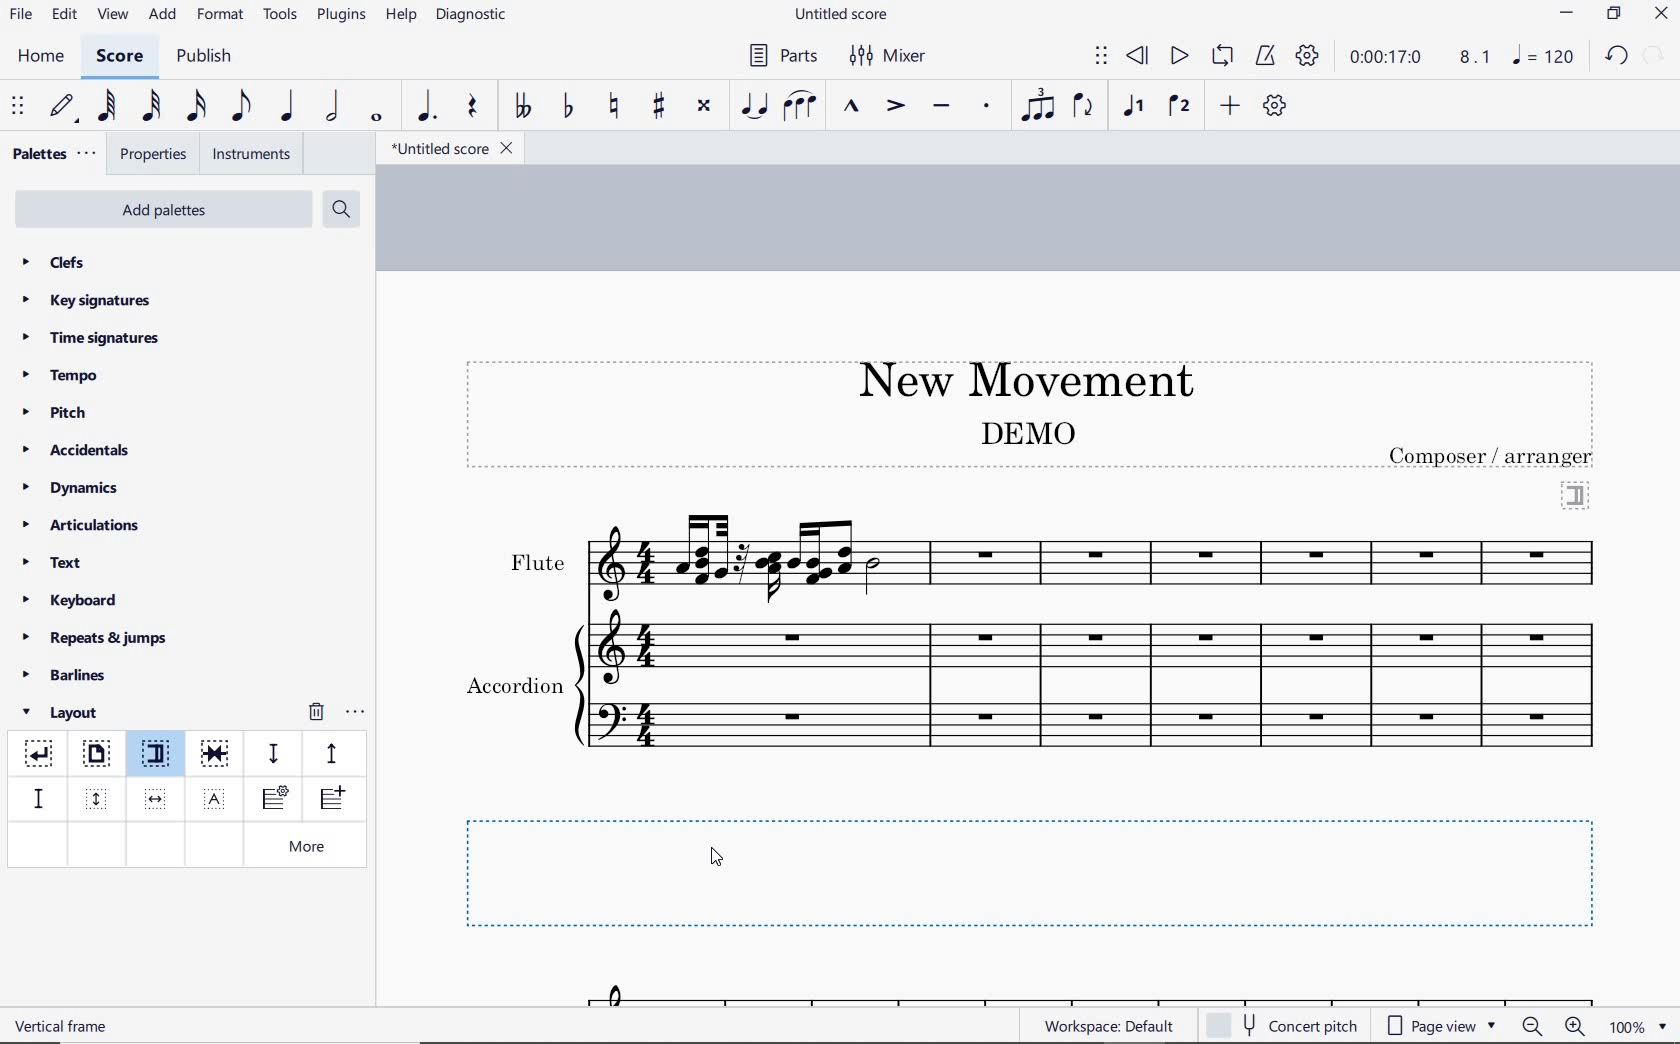  I want to click on search palettes, so click(339, 210).